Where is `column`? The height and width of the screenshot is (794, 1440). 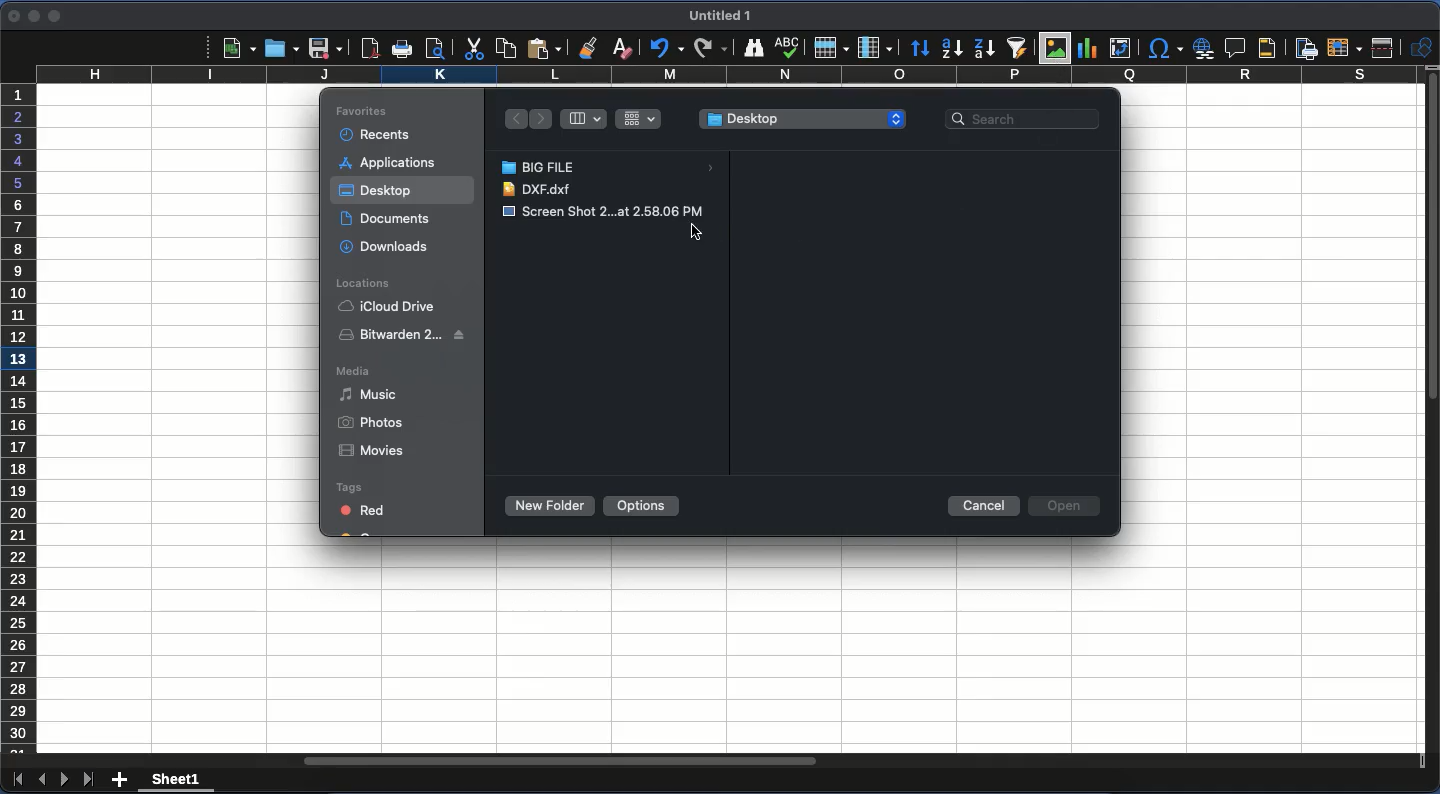 column is located at coordinates (584, 119).